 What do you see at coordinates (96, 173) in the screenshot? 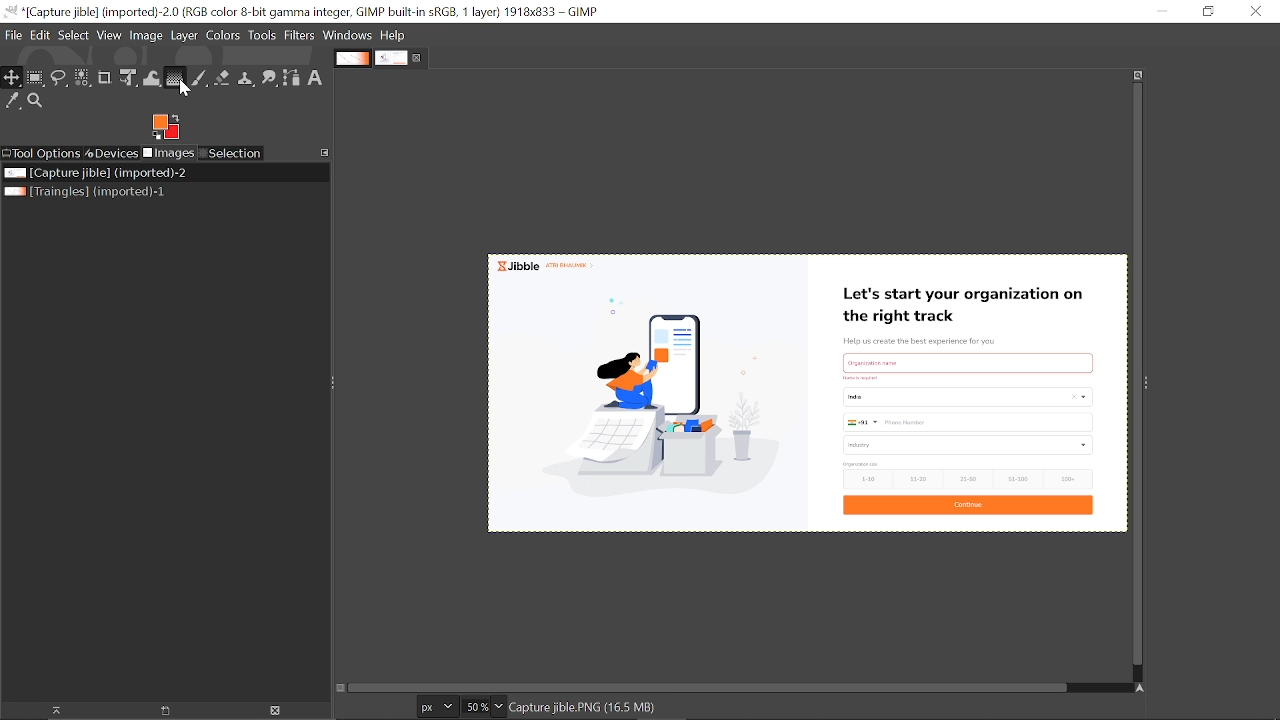
I see `Current file` at bounding box center [96, 173].